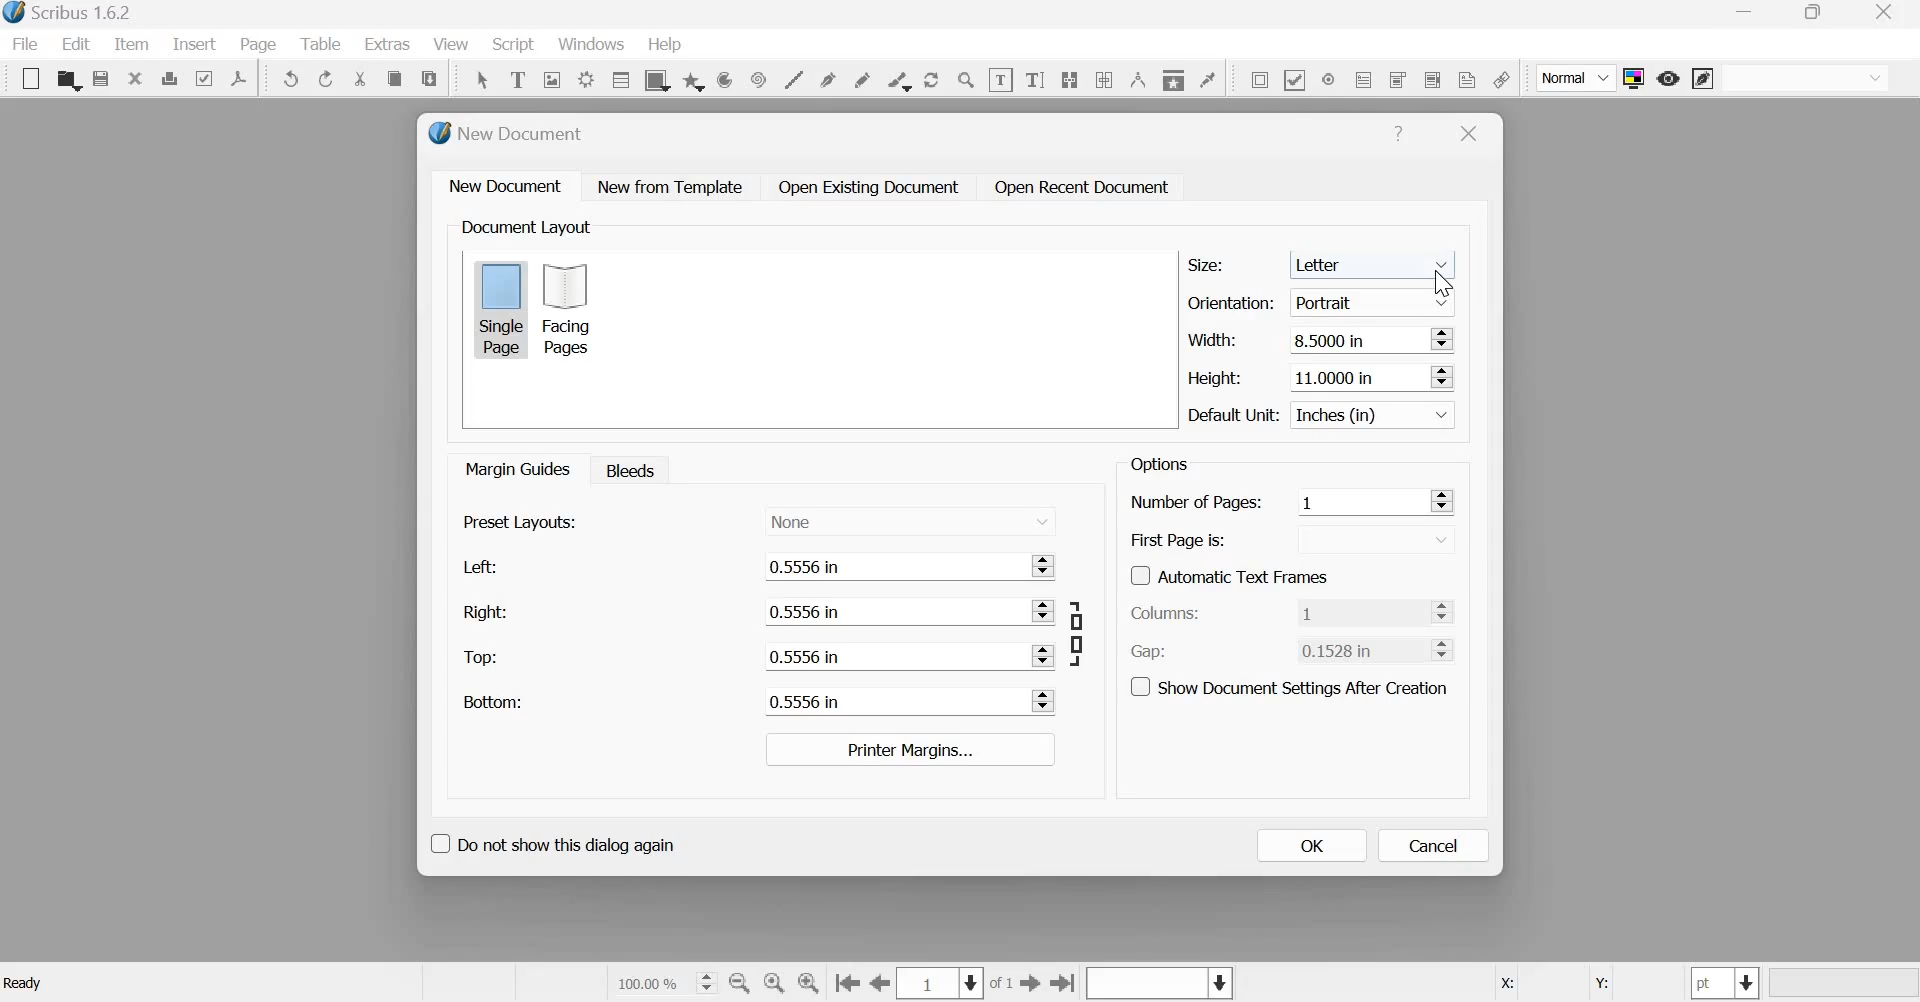 The height and width of the screenshot is (1002, 1920). Describe the element at coordinates (1398, 134) in the screenshot. I see `Help` at that location.